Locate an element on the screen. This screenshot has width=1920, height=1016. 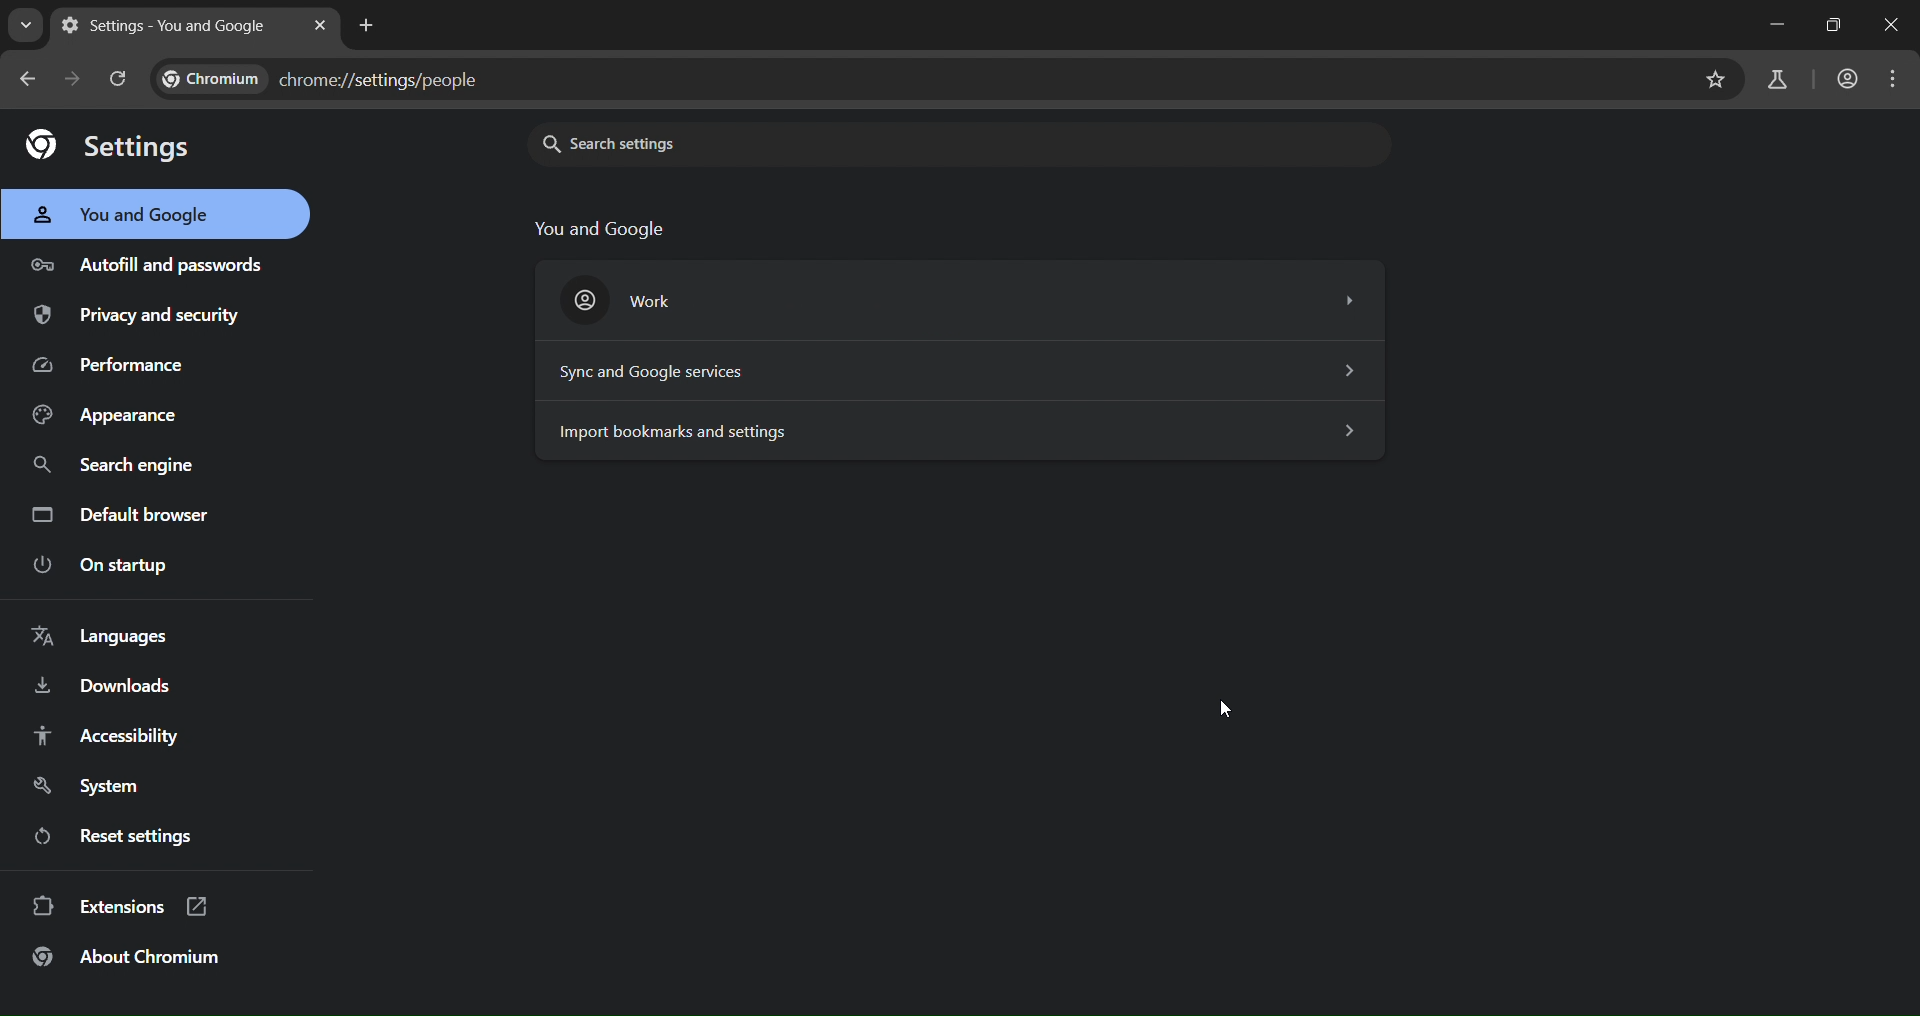
reset settings is located at coordinates (152, 837).